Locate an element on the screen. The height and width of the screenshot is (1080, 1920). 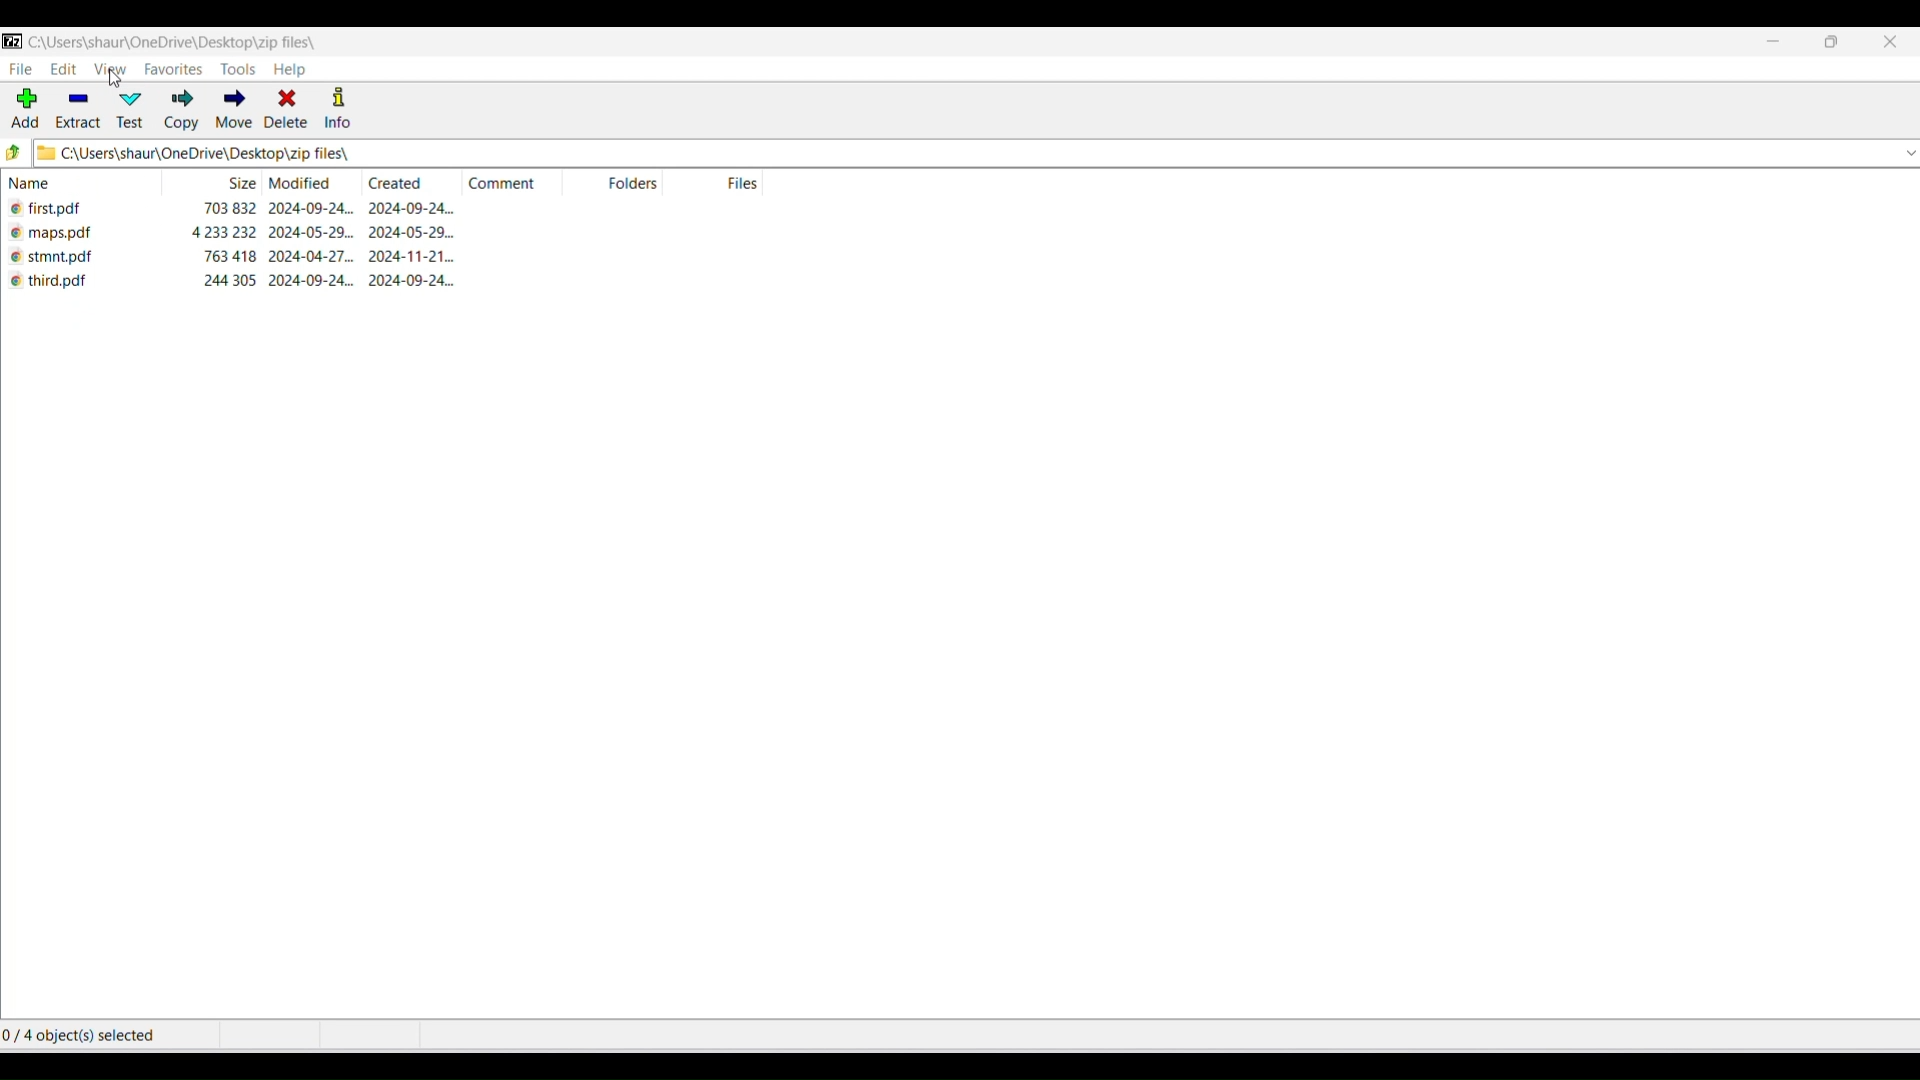
folders is located at coordinates (639, 187).